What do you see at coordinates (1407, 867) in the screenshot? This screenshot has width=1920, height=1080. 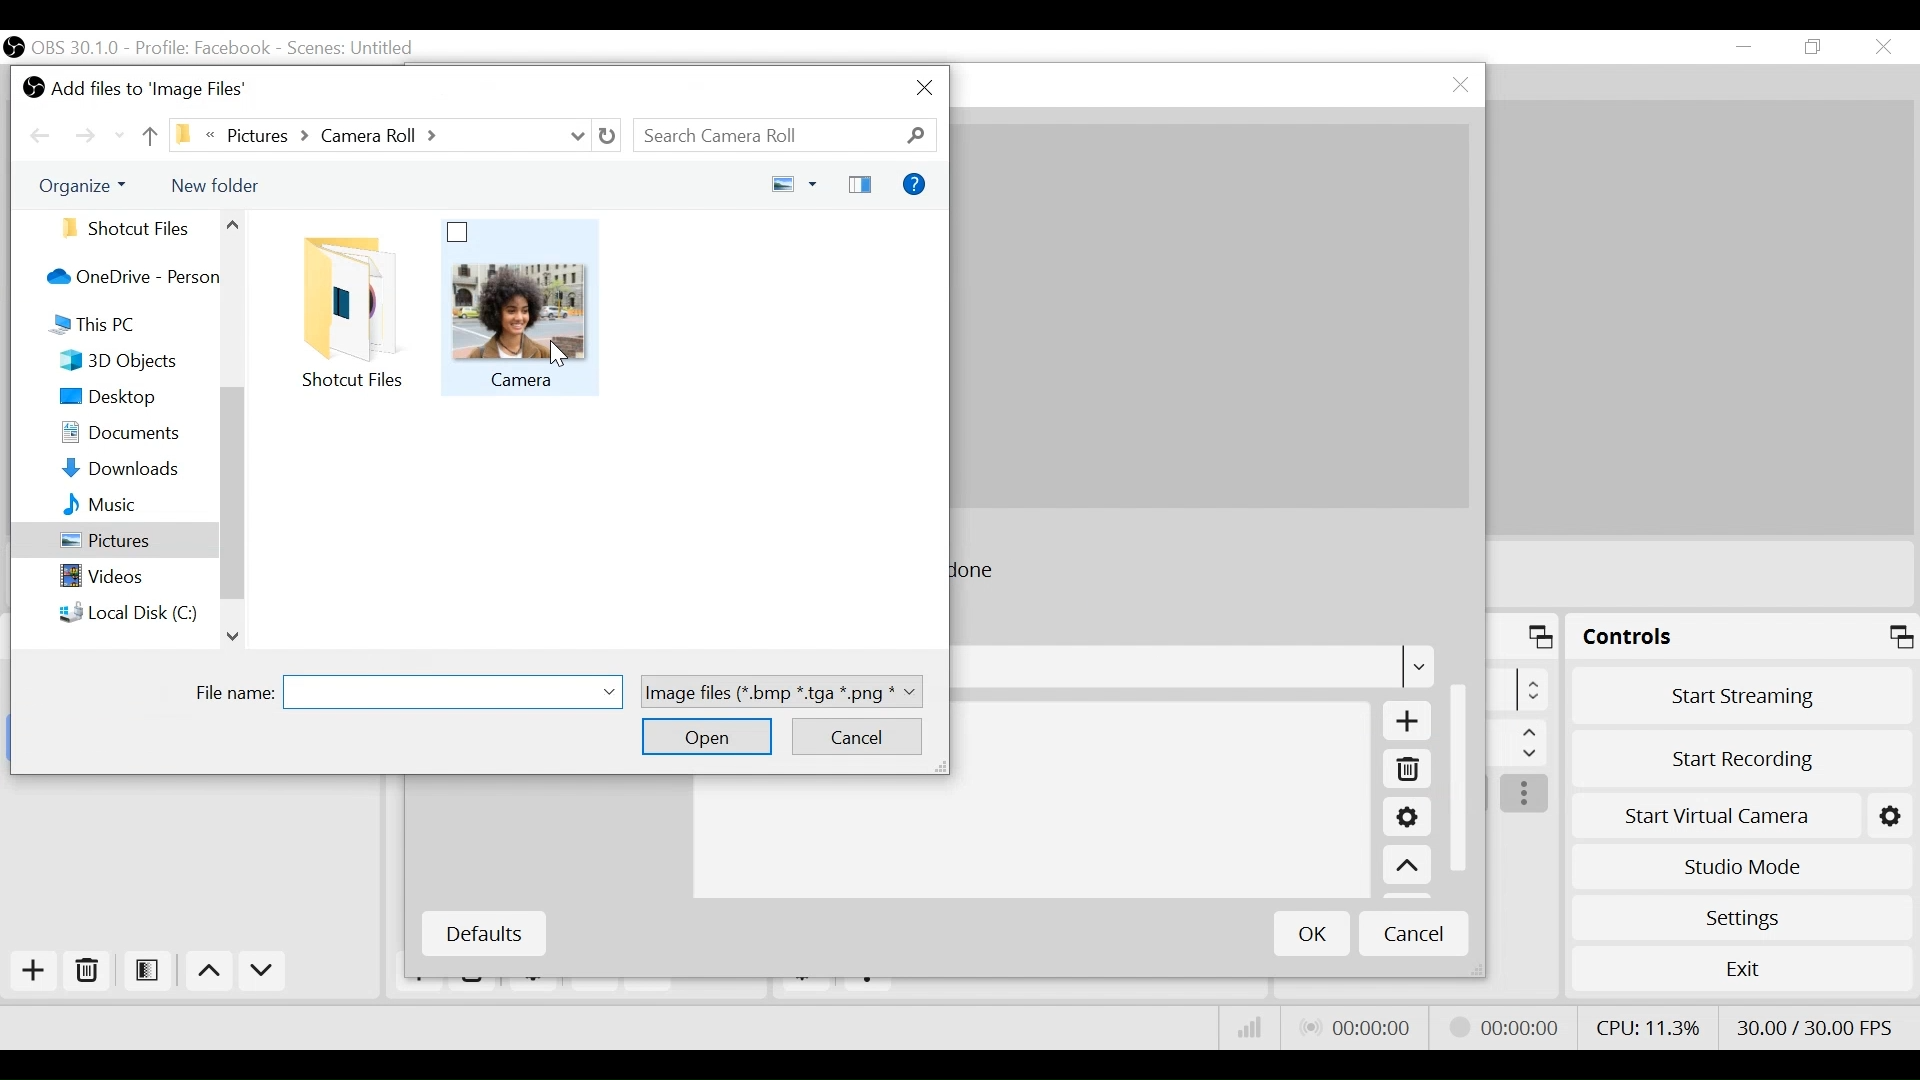 I see `Move up` at bounding box center [1407, 867].